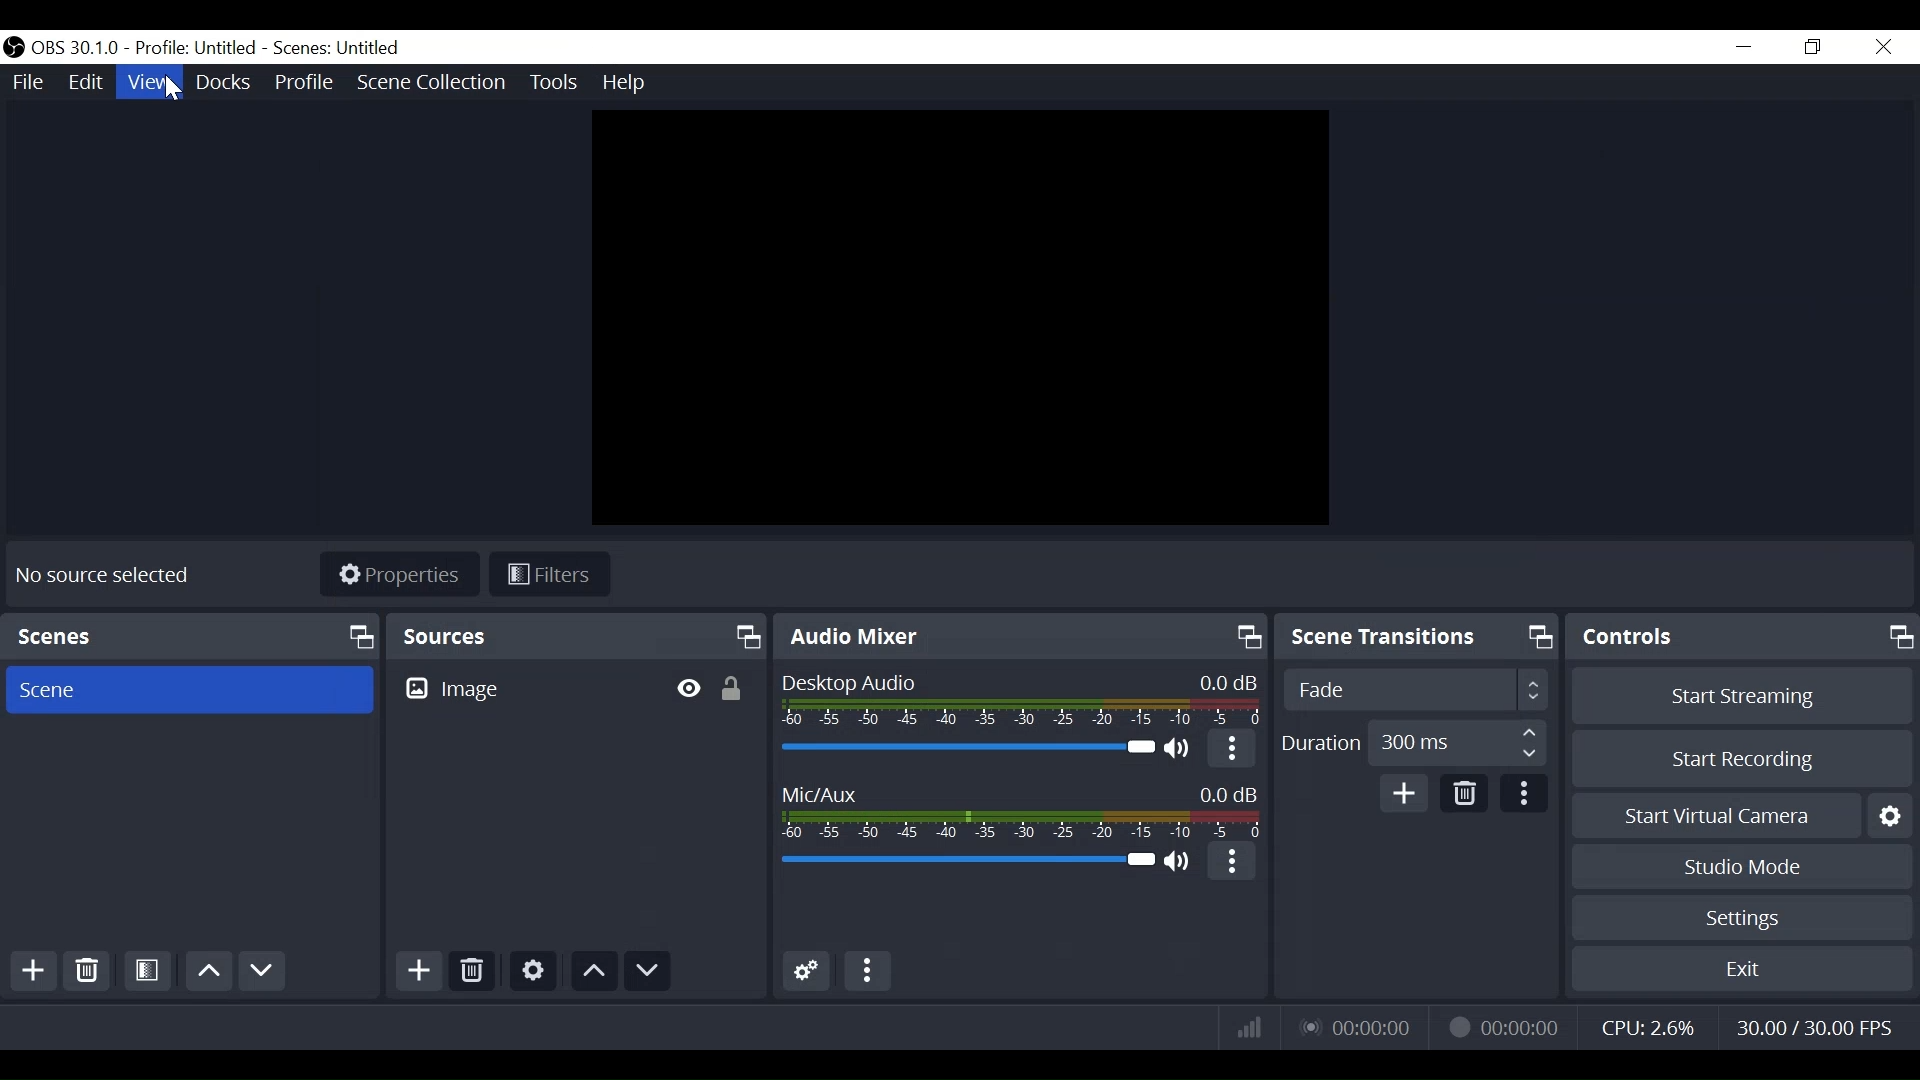 The width and height of the screenshot is (1920, 1080). Describe the element at coordinates (434, 83) in the screenshot. I see `Scene Collection` at that location.